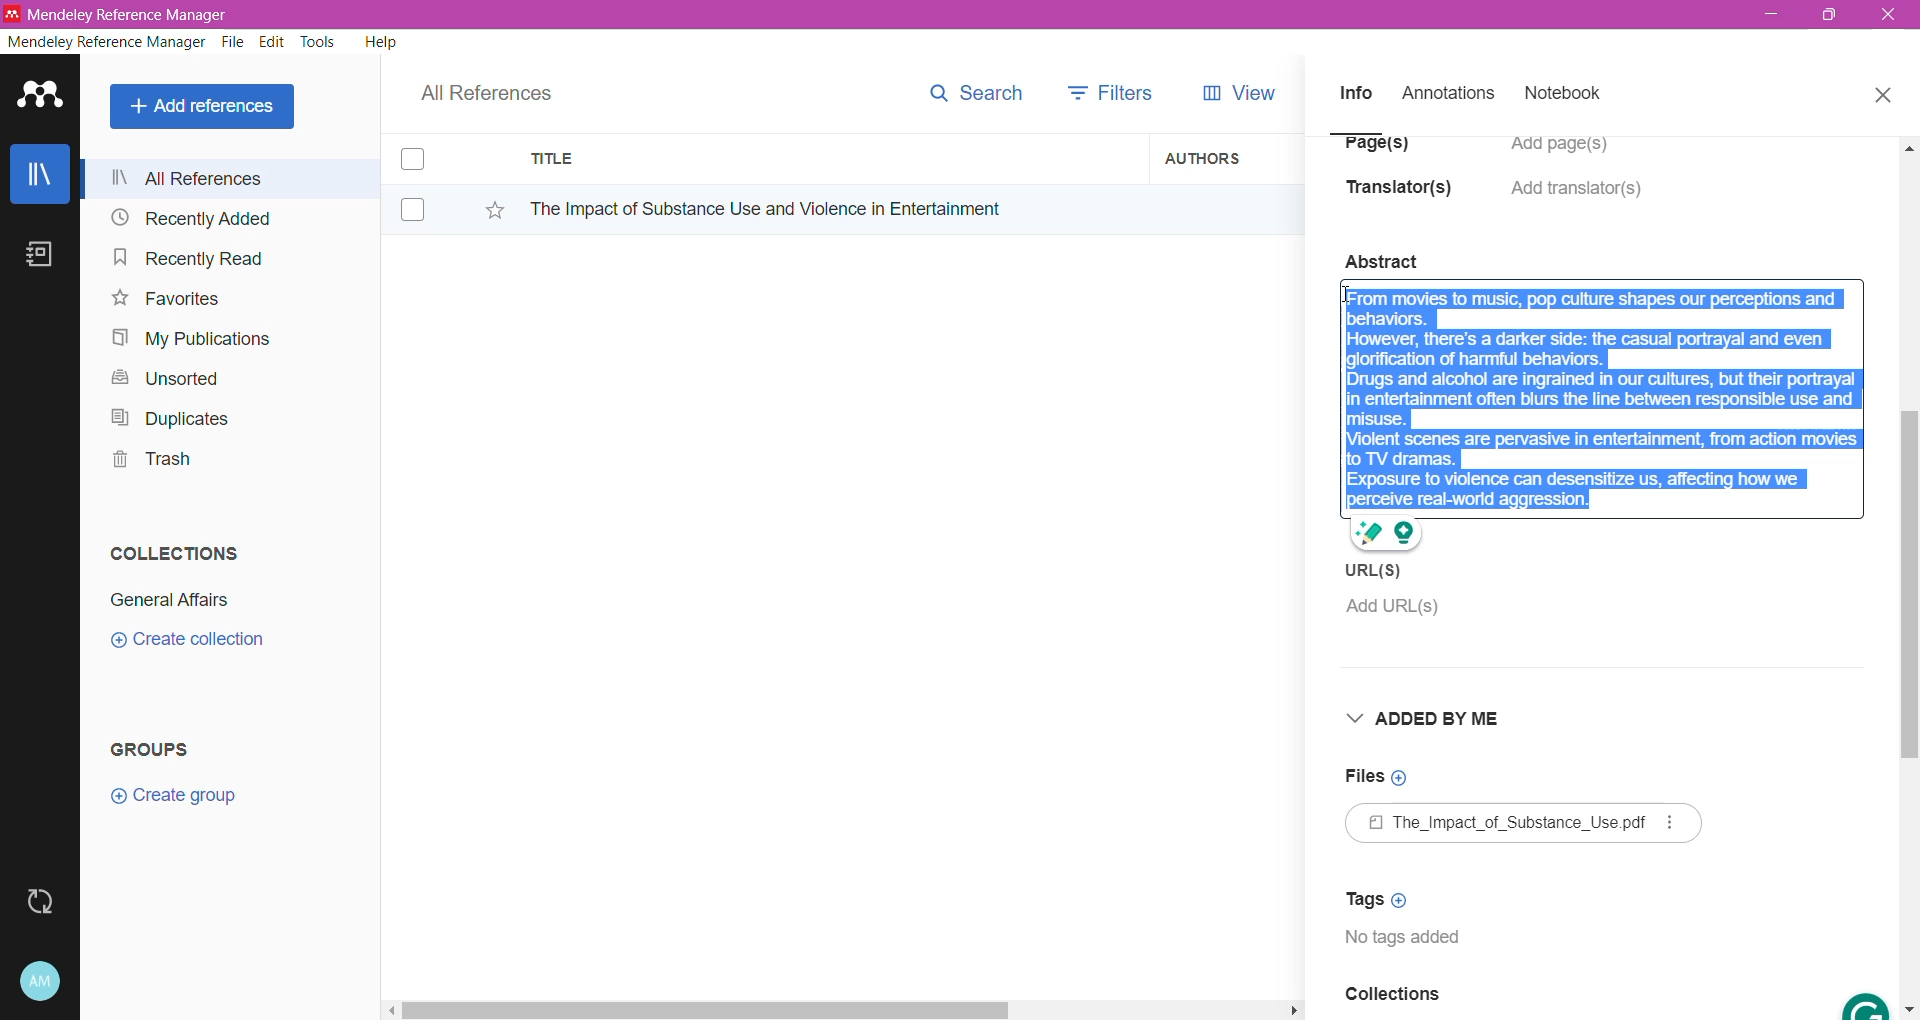  Describe the element at coordinates (1890, 16) in the screenshot. I see `Close` at that location.